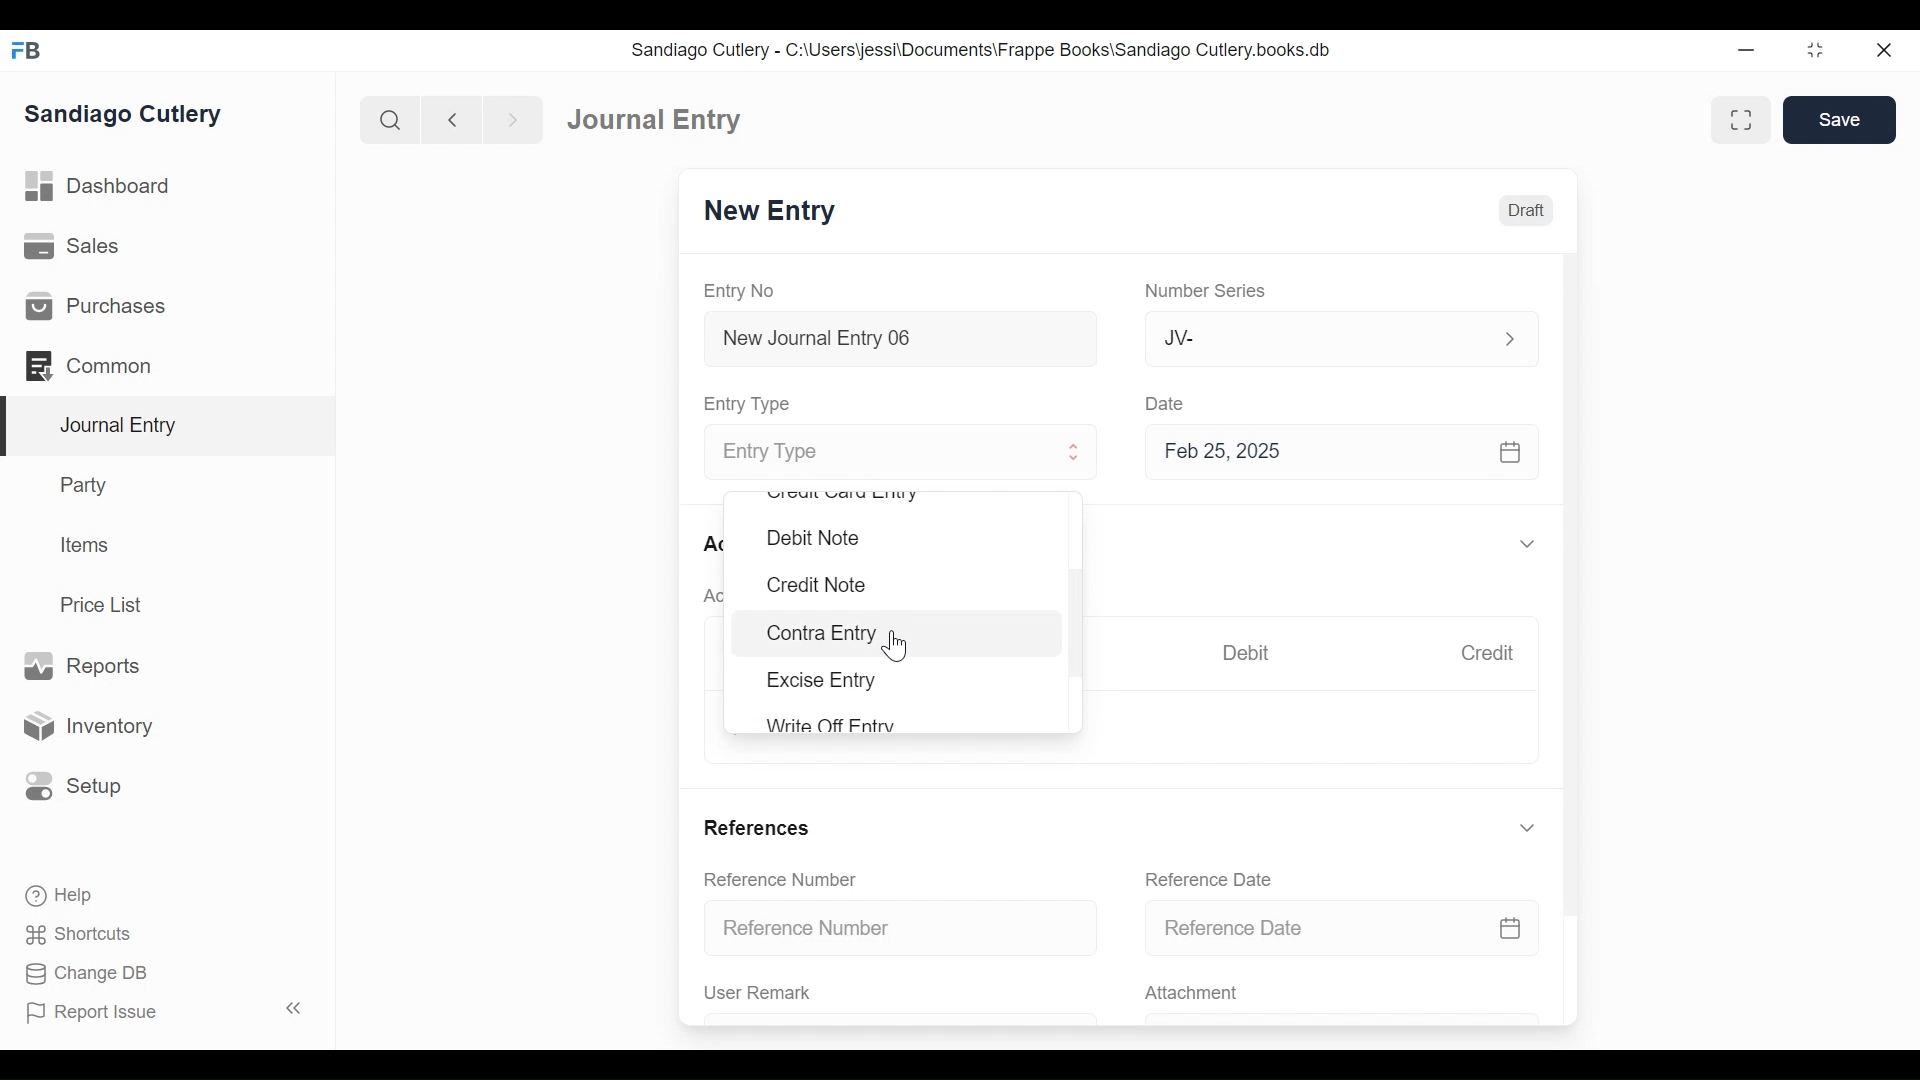 The height and width of the screenshot is (1080, 1920). Describe the element at coordinates (828, 724) in the screenshot. I see `Write Off Entry` at that location.